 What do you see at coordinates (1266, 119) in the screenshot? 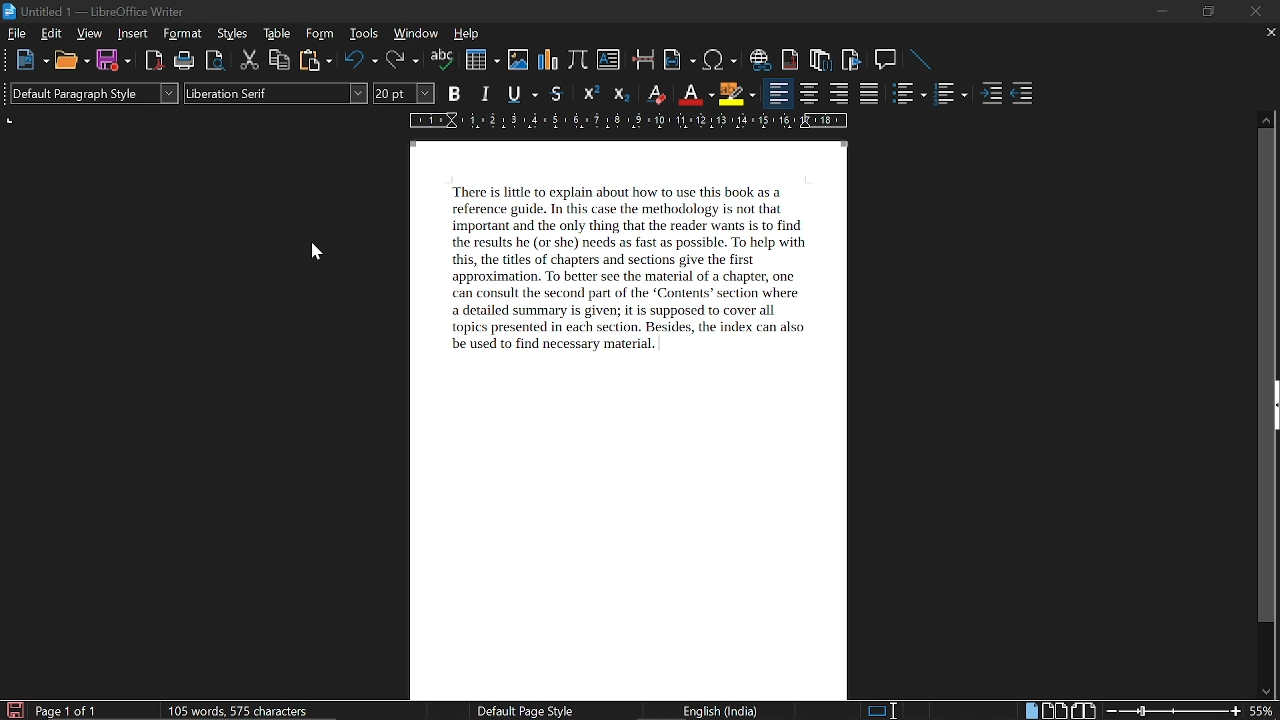
I see `move up` at bounding box center [1266, 119].